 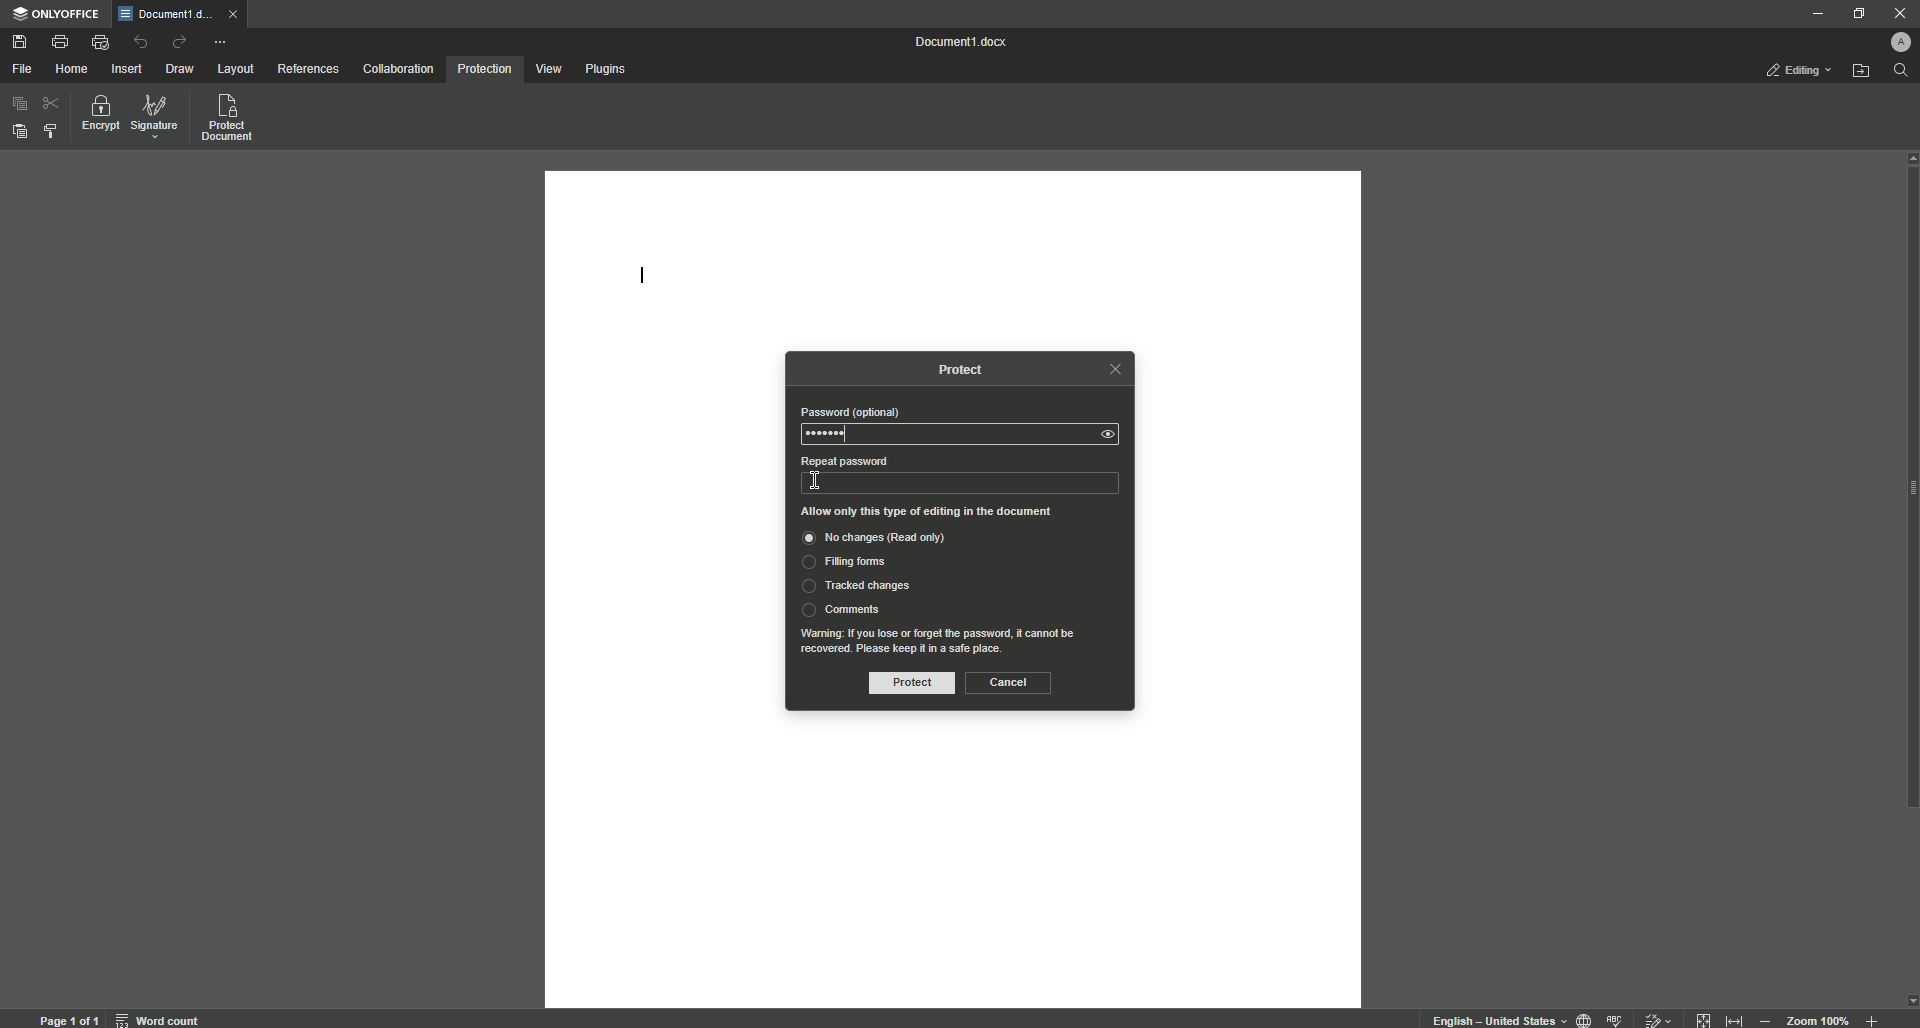 I want to click on Plugins, so click(x=607, y=68).